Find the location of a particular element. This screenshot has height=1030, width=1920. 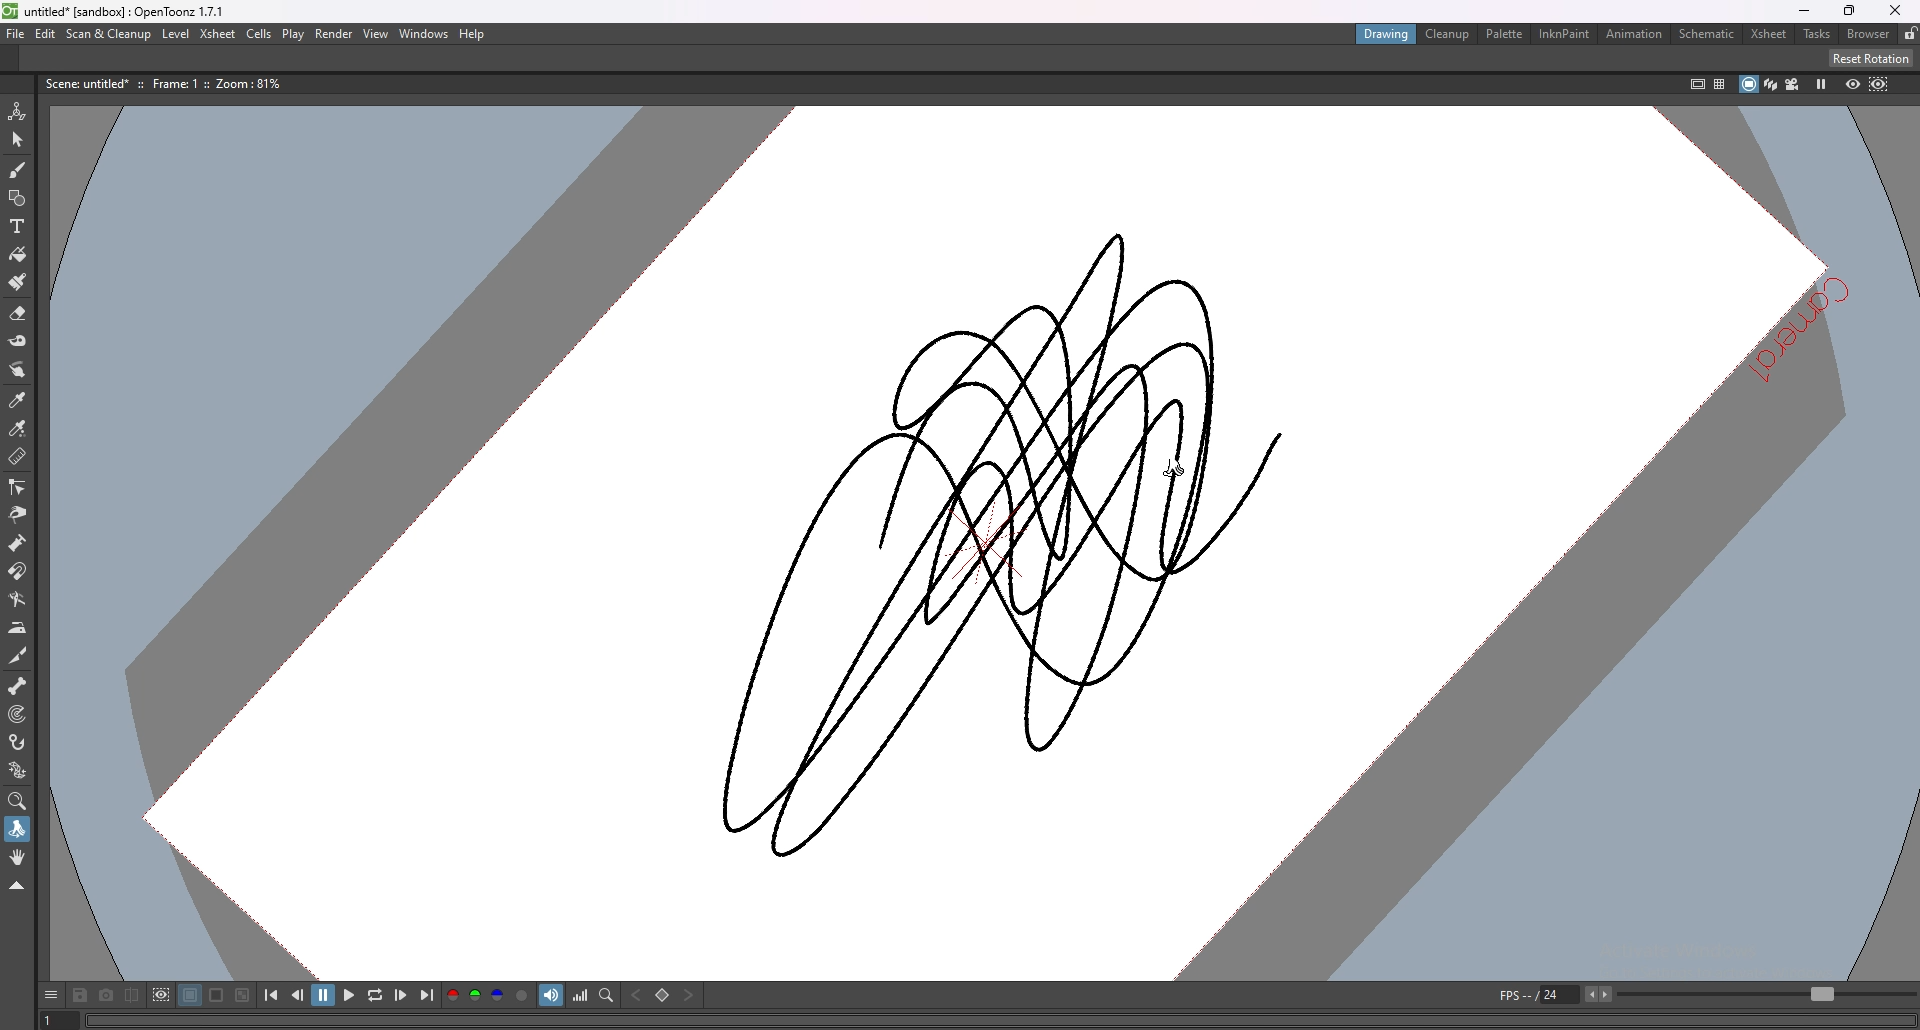

description is located at coordinates (166, 84).